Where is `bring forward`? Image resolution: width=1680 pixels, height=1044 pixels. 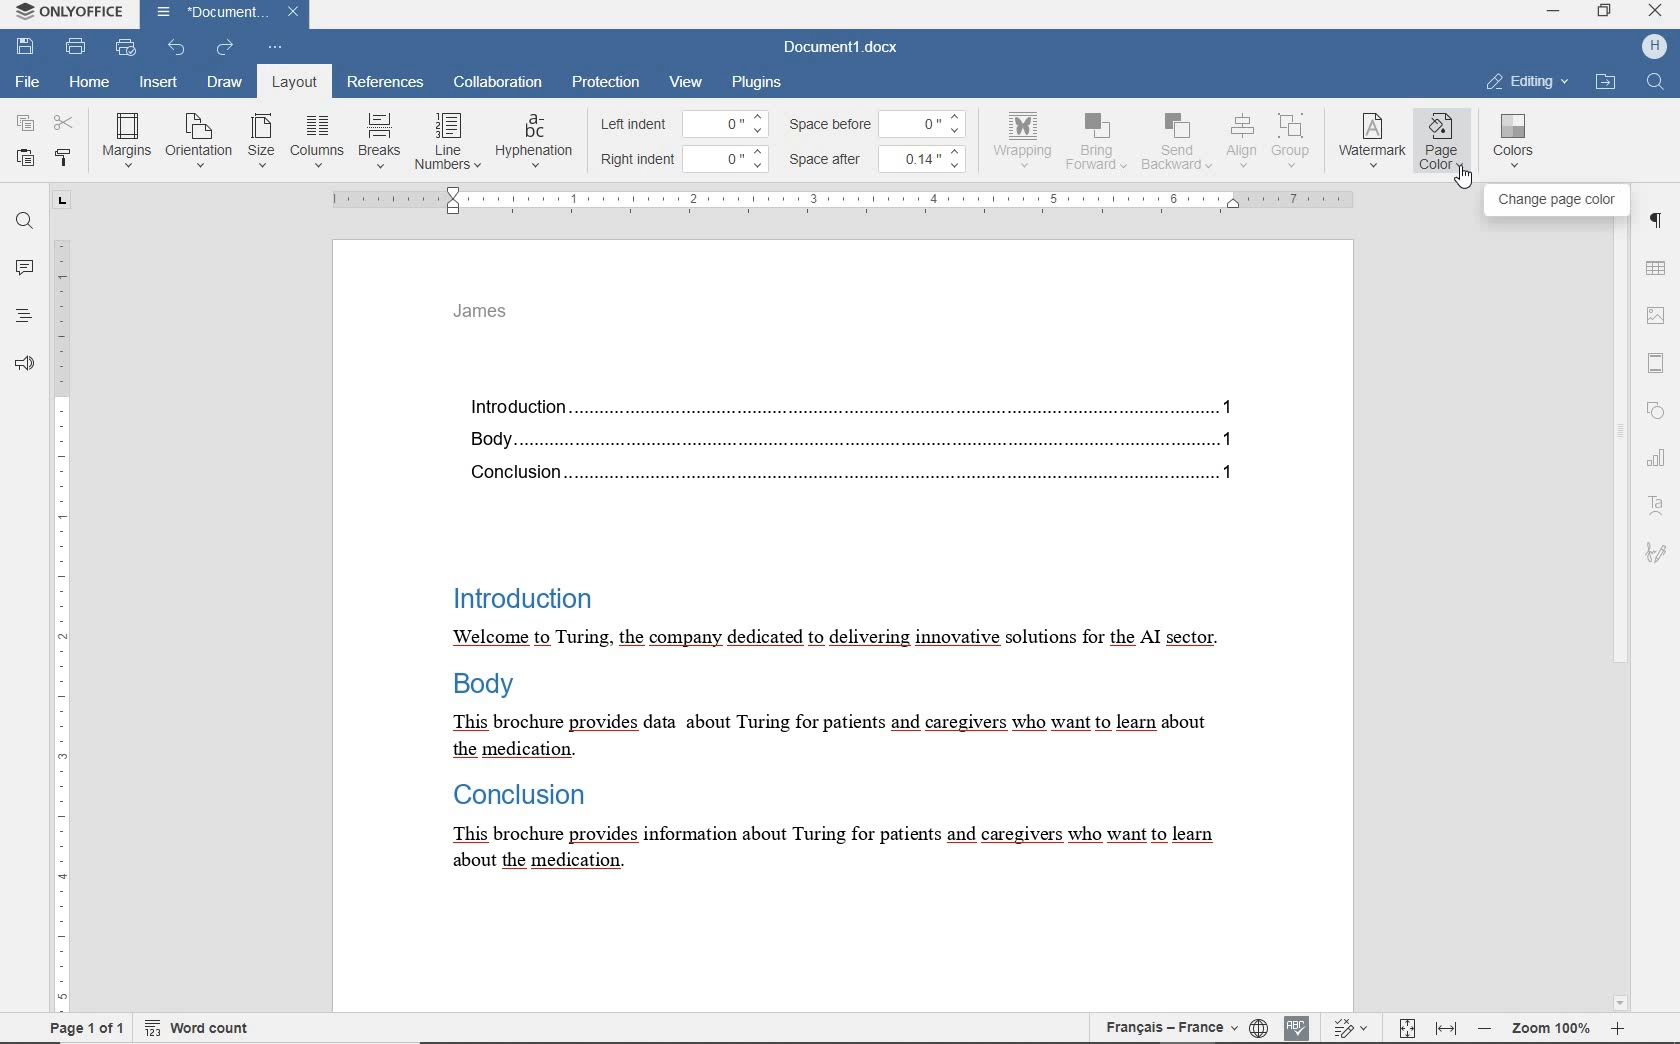
bring forward is located at coordinates (1097, 142).